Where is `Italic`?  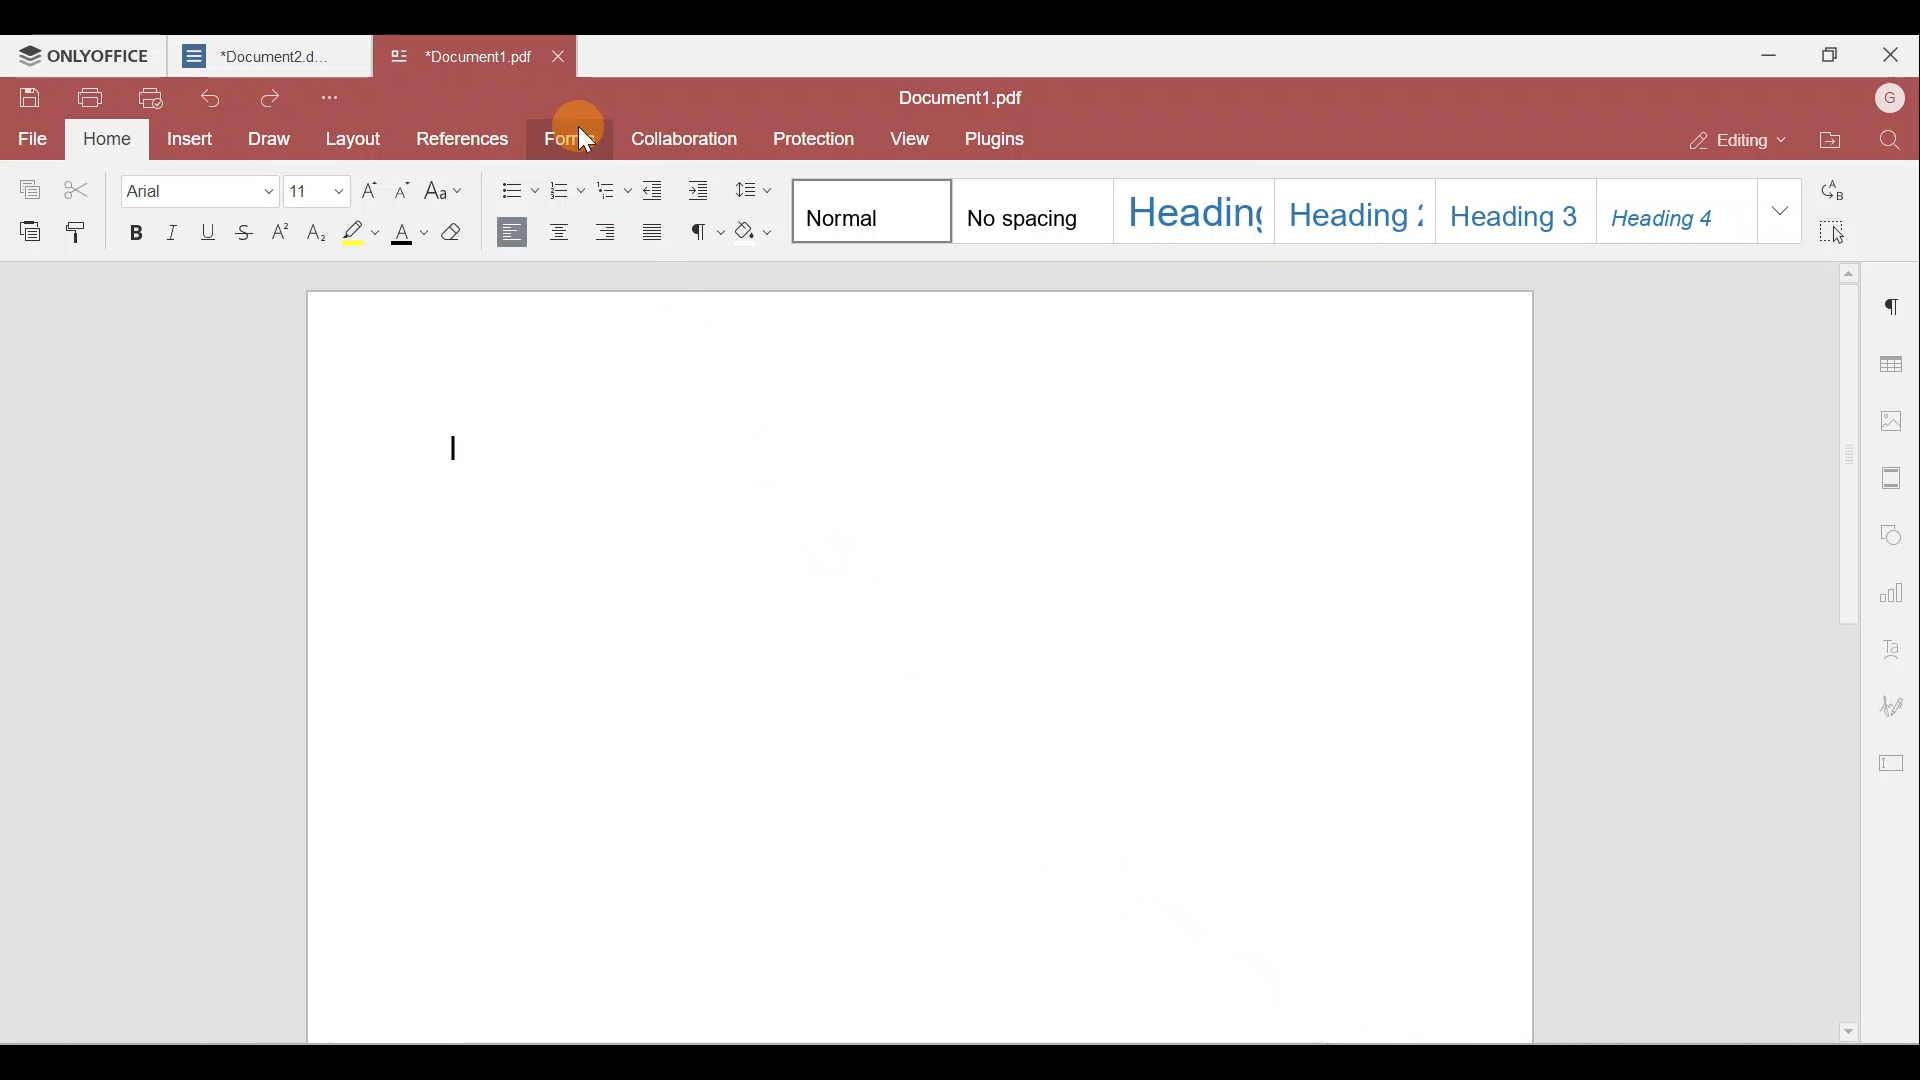
Italic is located at coordinates (174, 234).